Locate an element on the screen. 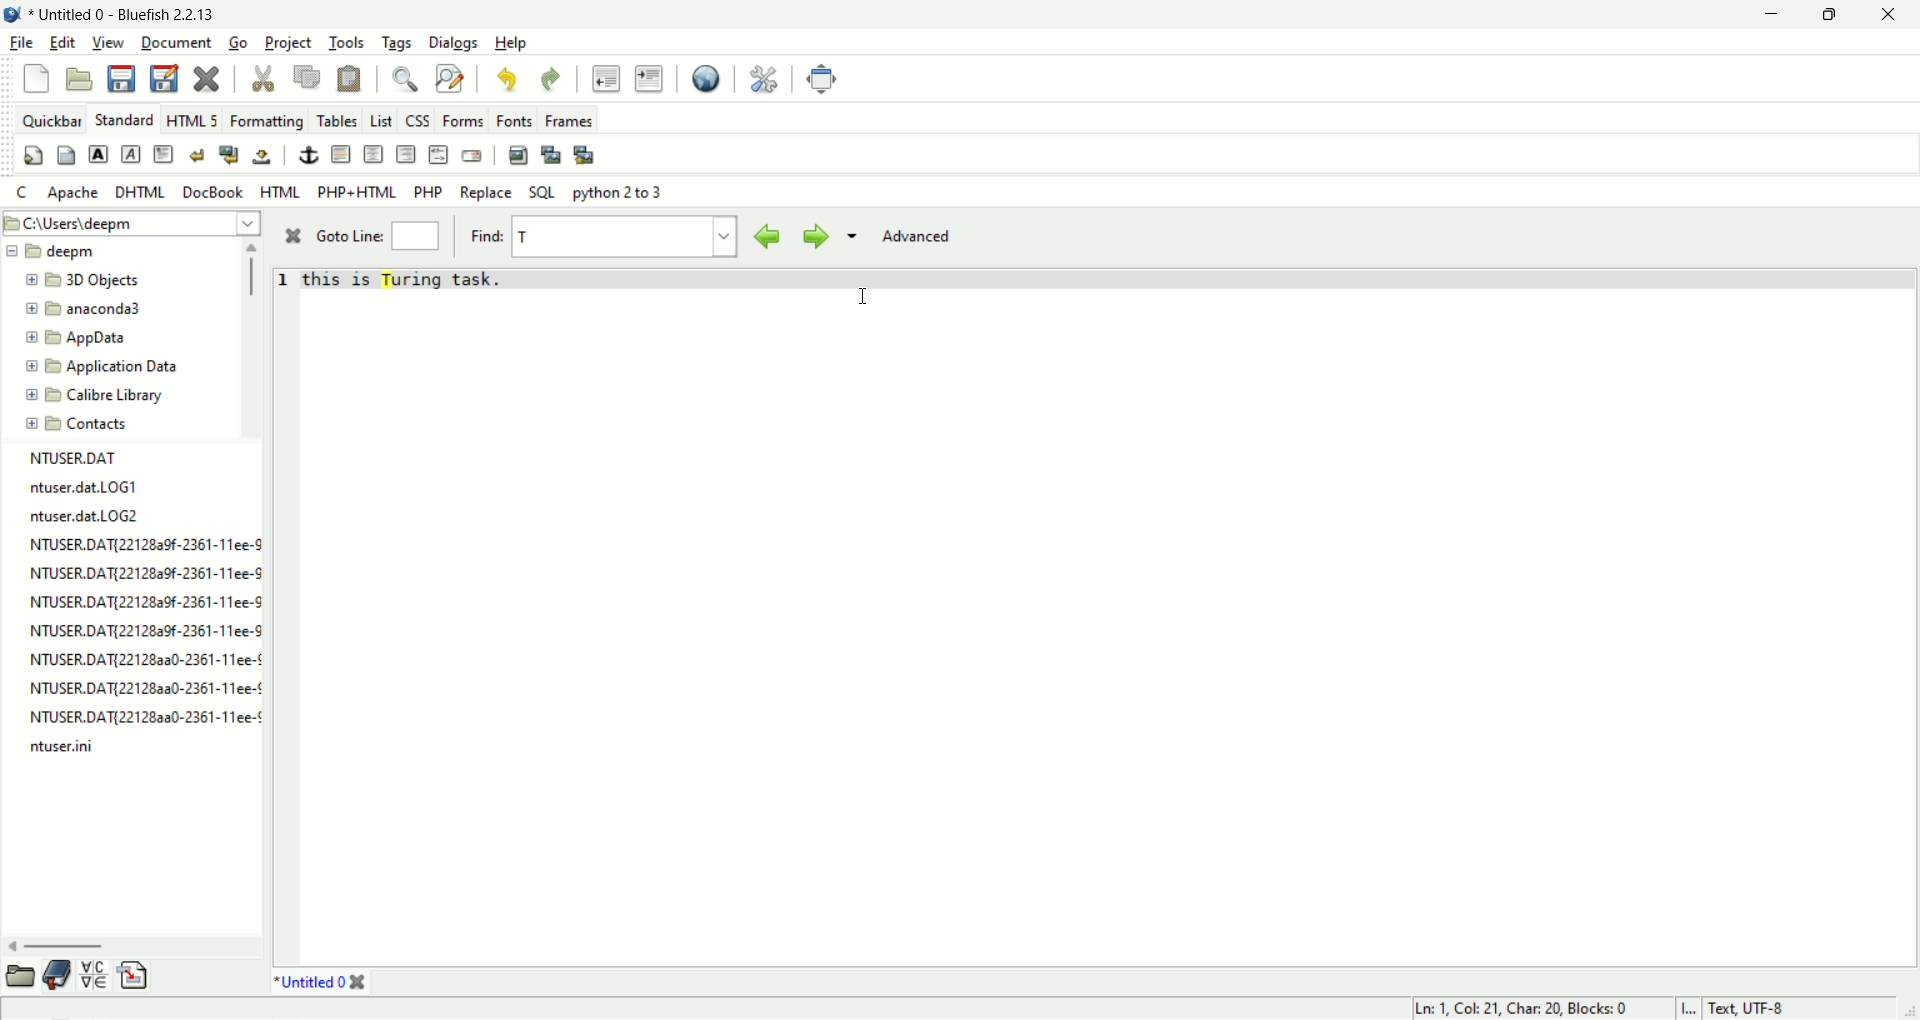 This screenshot has width=1920, height=1020. file path is located at coordinates (133, 223).